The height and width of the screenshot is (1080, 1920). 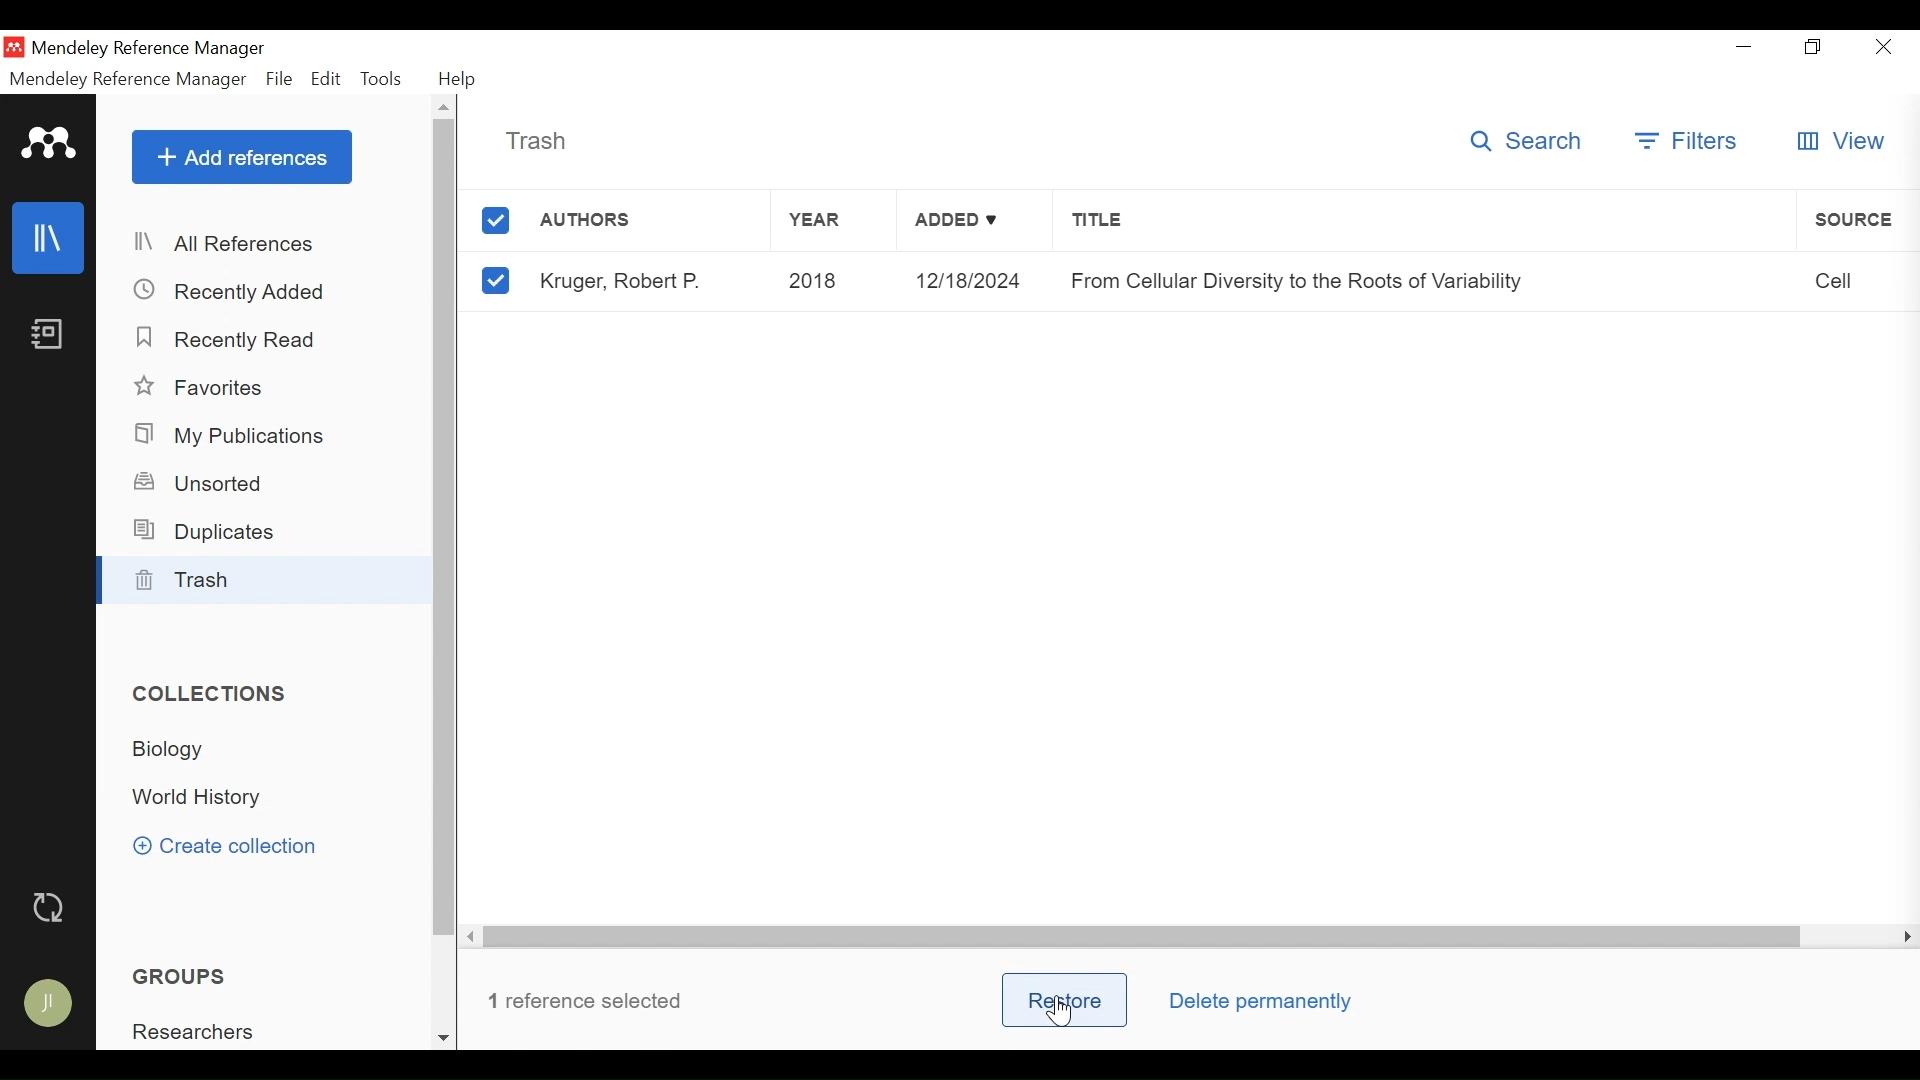 I want to click on Delete Permanently, so click(x=1267, y=1004).